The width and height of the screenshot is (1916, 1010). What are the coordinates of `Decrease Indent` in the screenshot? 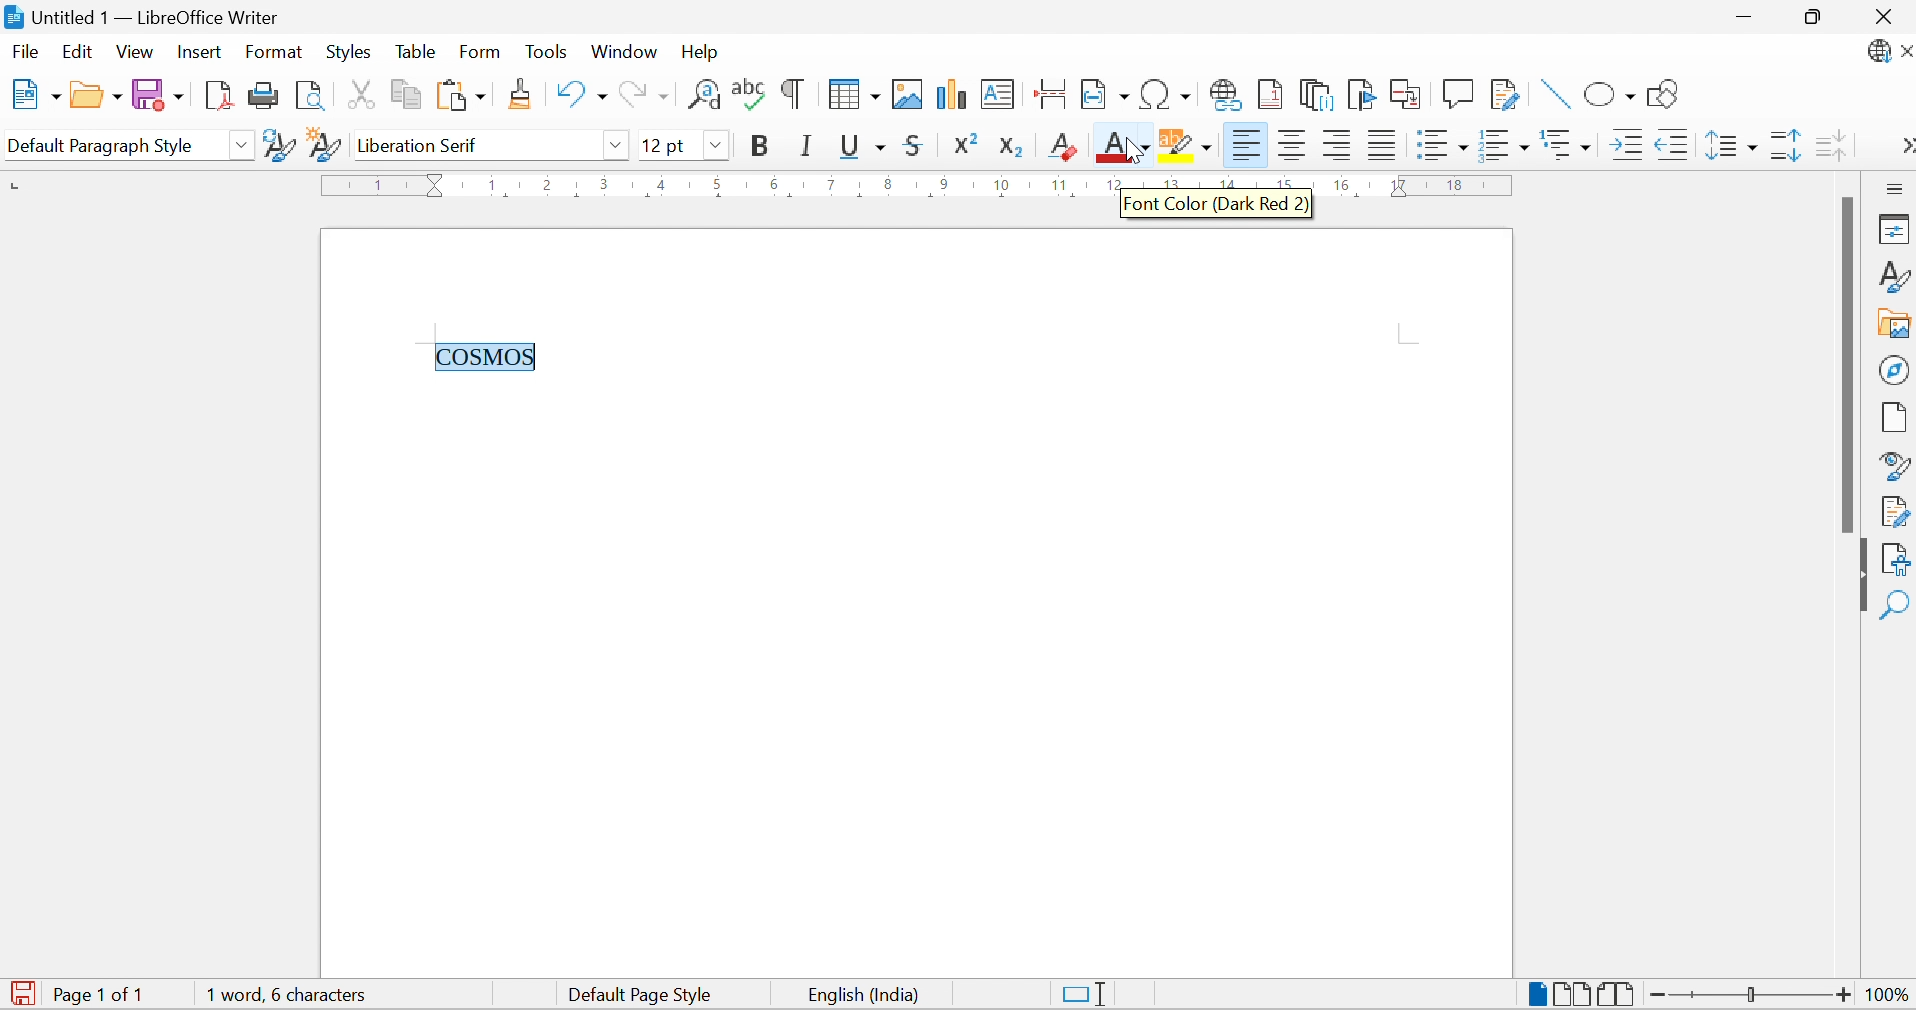 It's located at (1672, 146).